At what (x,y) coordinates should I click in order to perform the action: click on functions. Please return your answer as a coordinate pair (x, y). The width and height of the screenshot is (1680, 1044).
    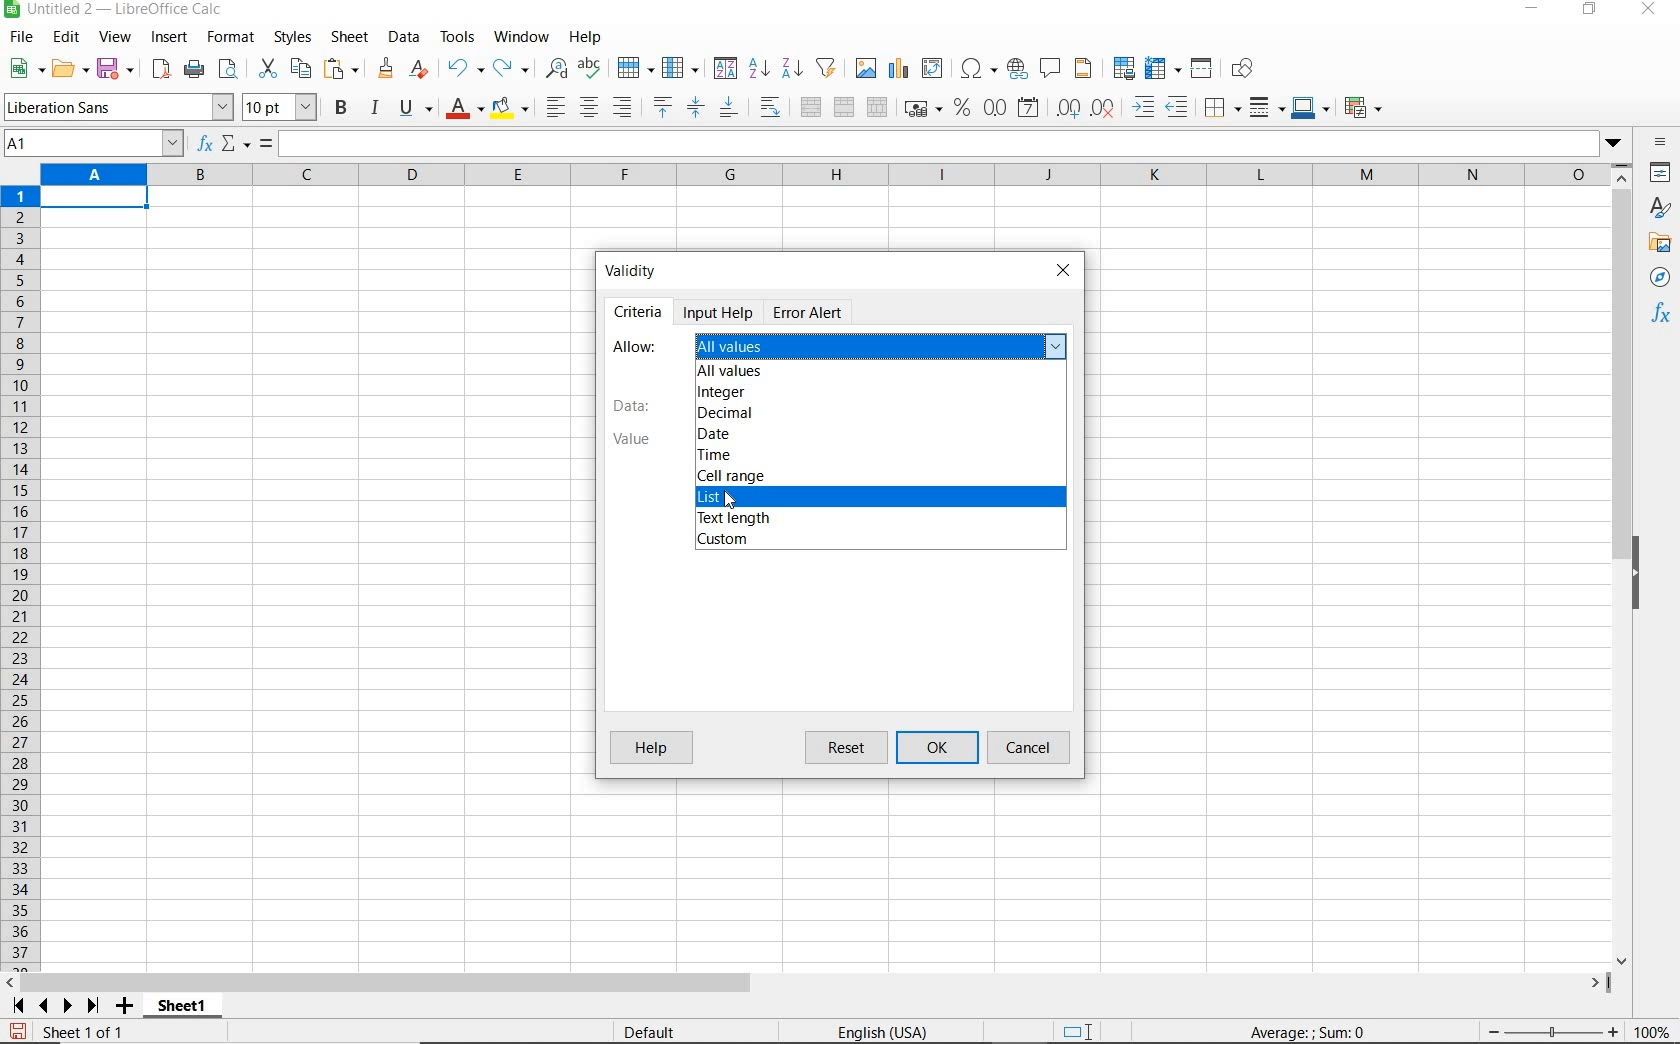
    Looking at the image, I should click on (1664, 315).